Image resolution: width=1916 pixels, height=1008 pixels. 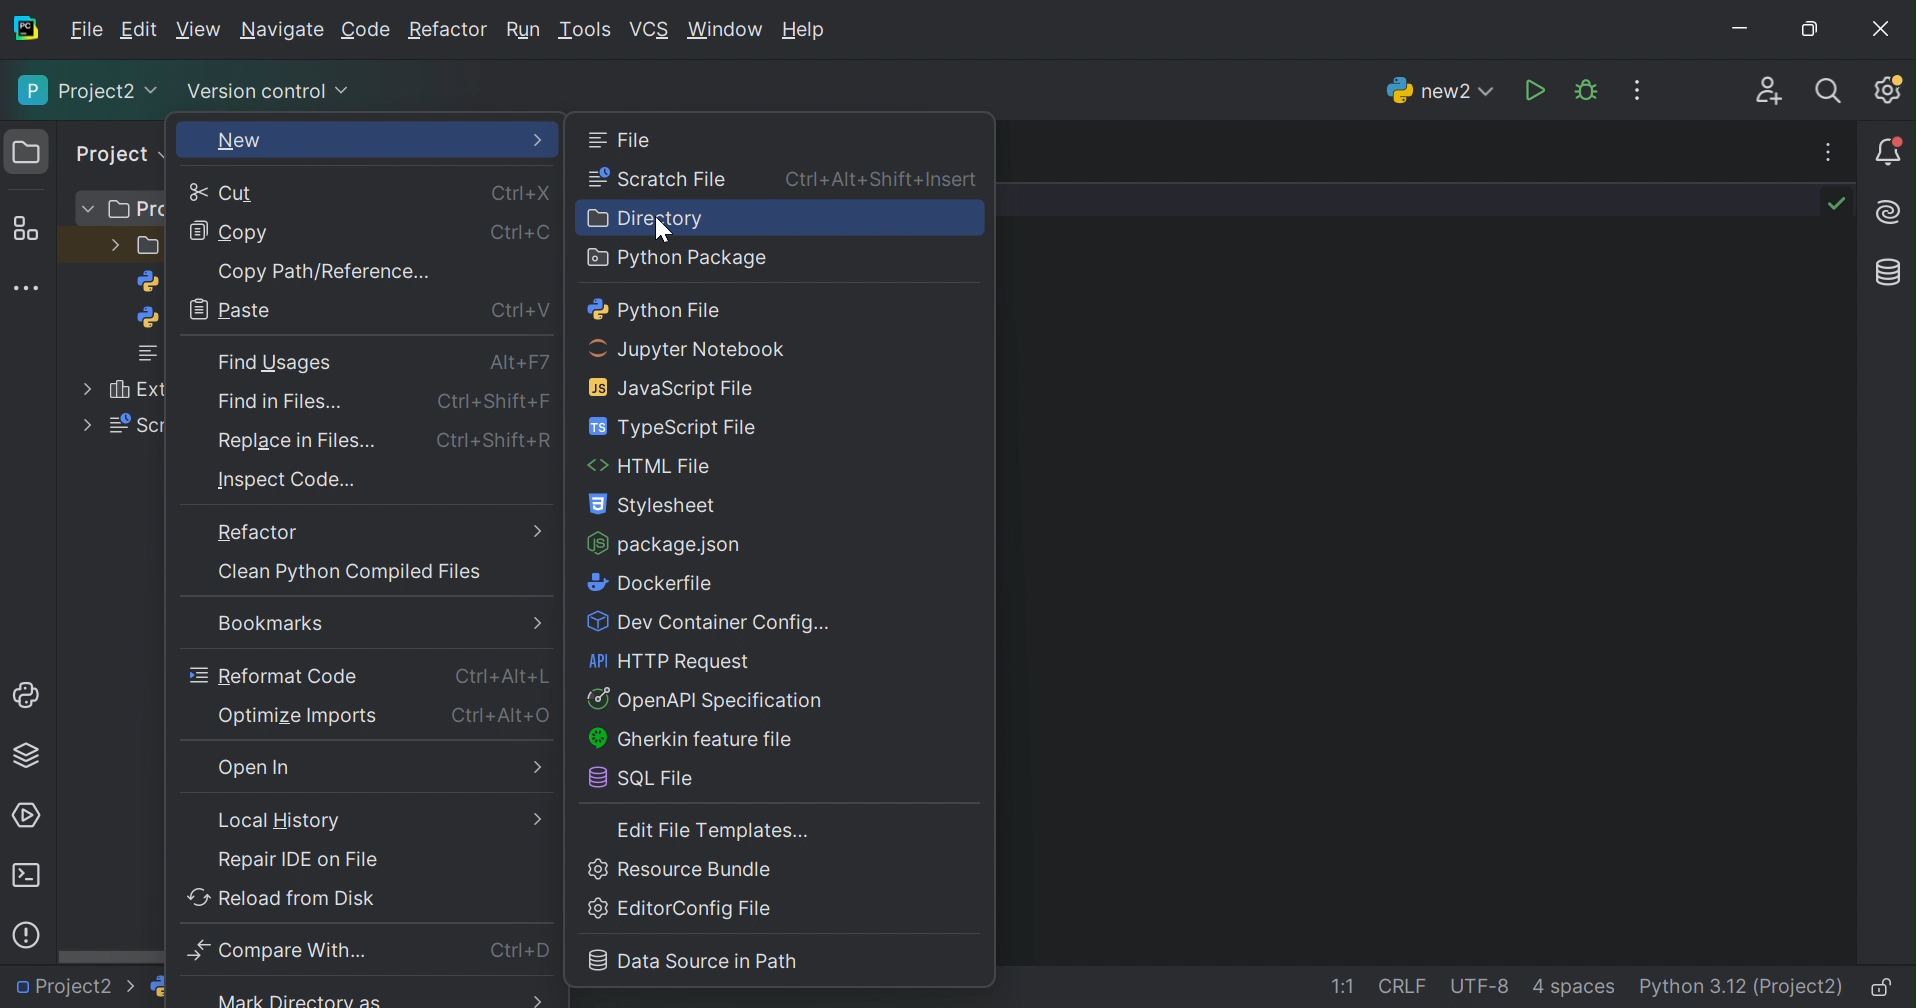 I want to click on Edit, so click(x=199, y=27).